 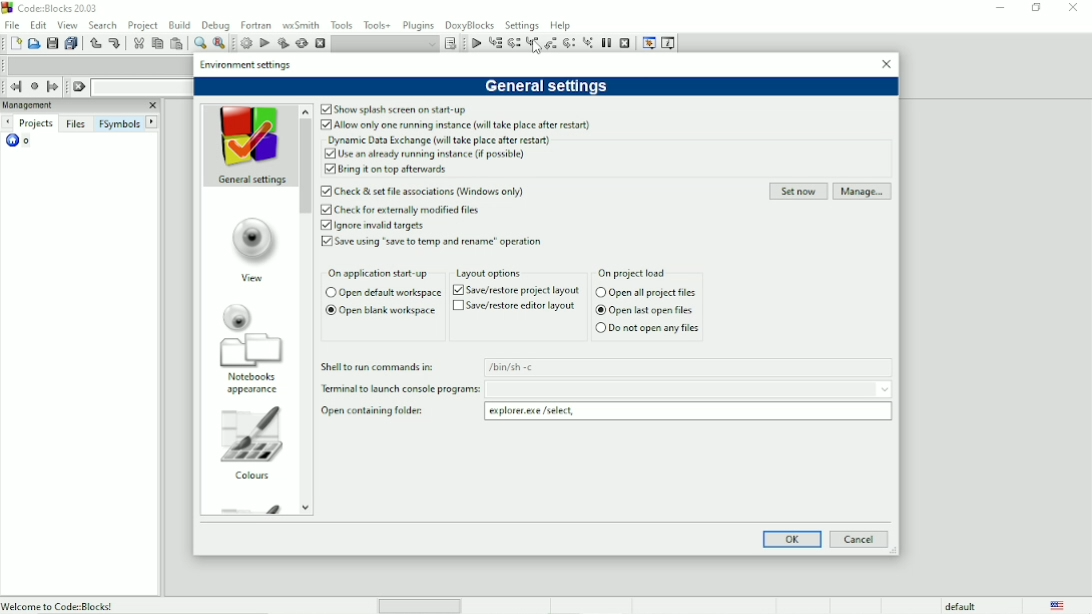 What do you see at coordinates (399, 389) in the screenshot?
I see `Terminal to launch console programs` at bounding box center [399, 389].